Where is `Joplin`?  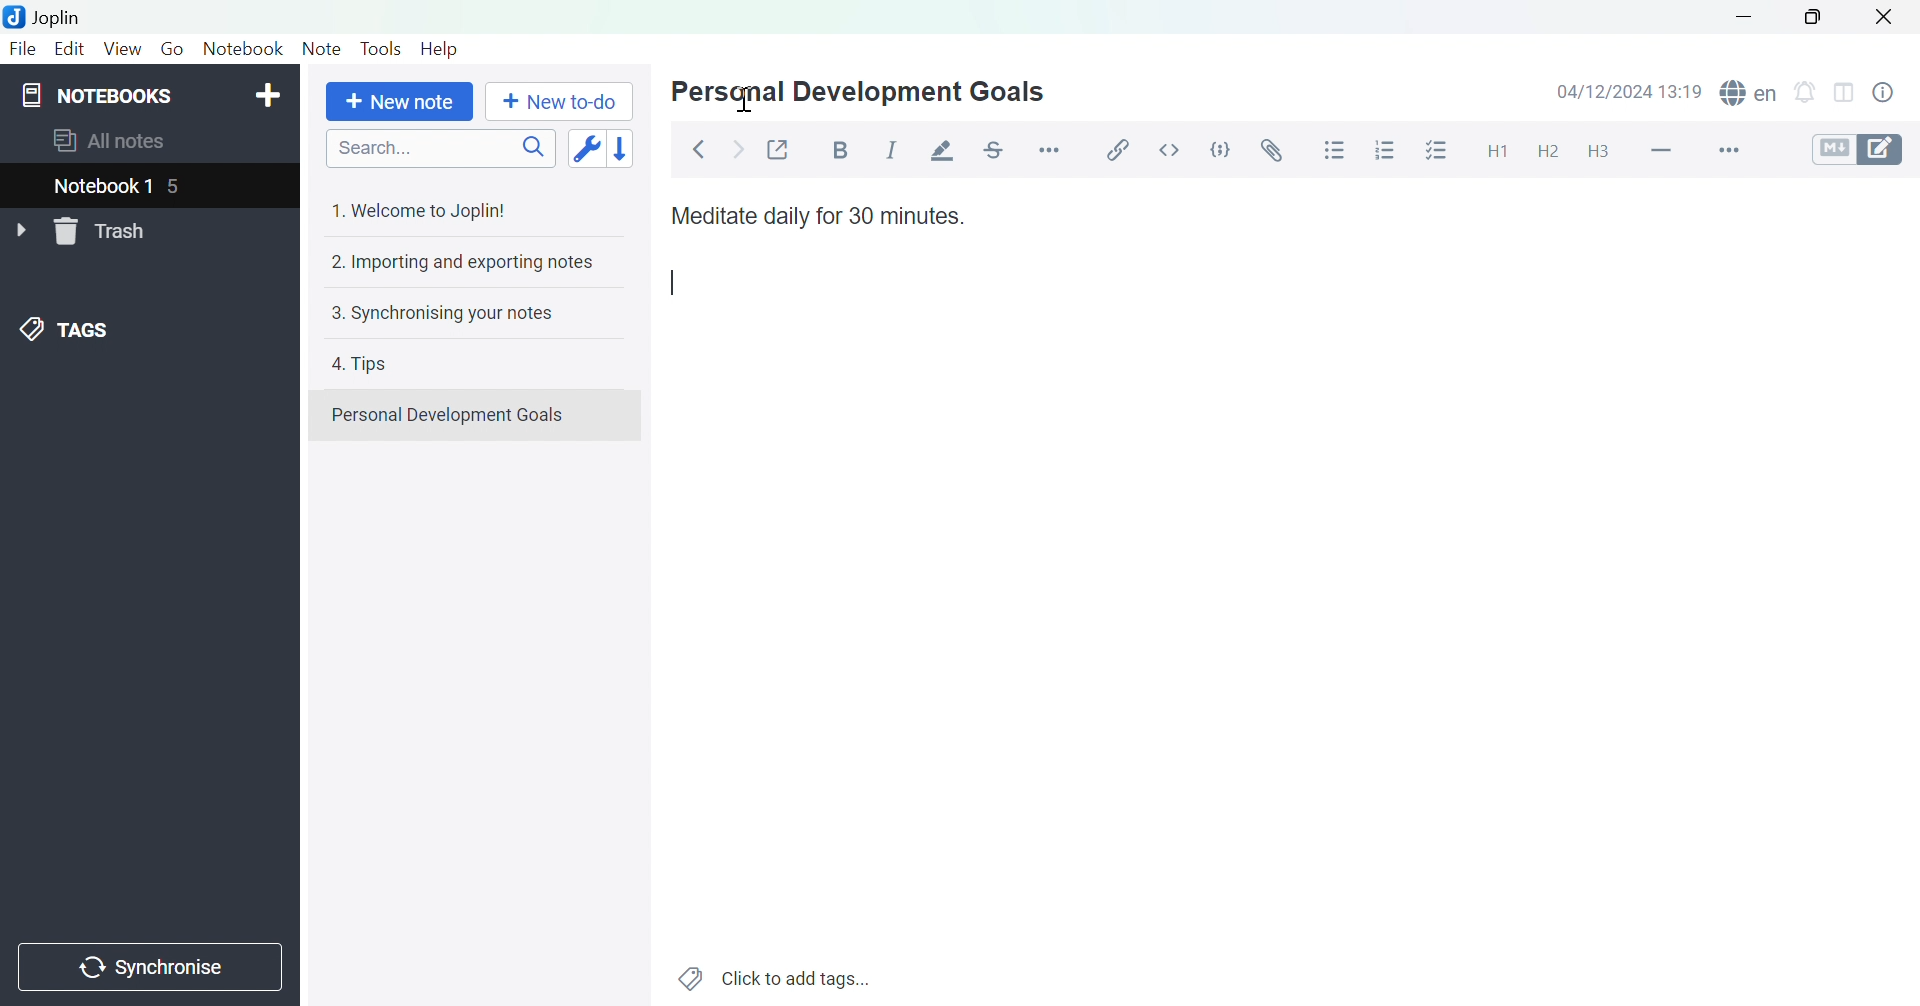
Joplin is located at coordinates (47, 16).